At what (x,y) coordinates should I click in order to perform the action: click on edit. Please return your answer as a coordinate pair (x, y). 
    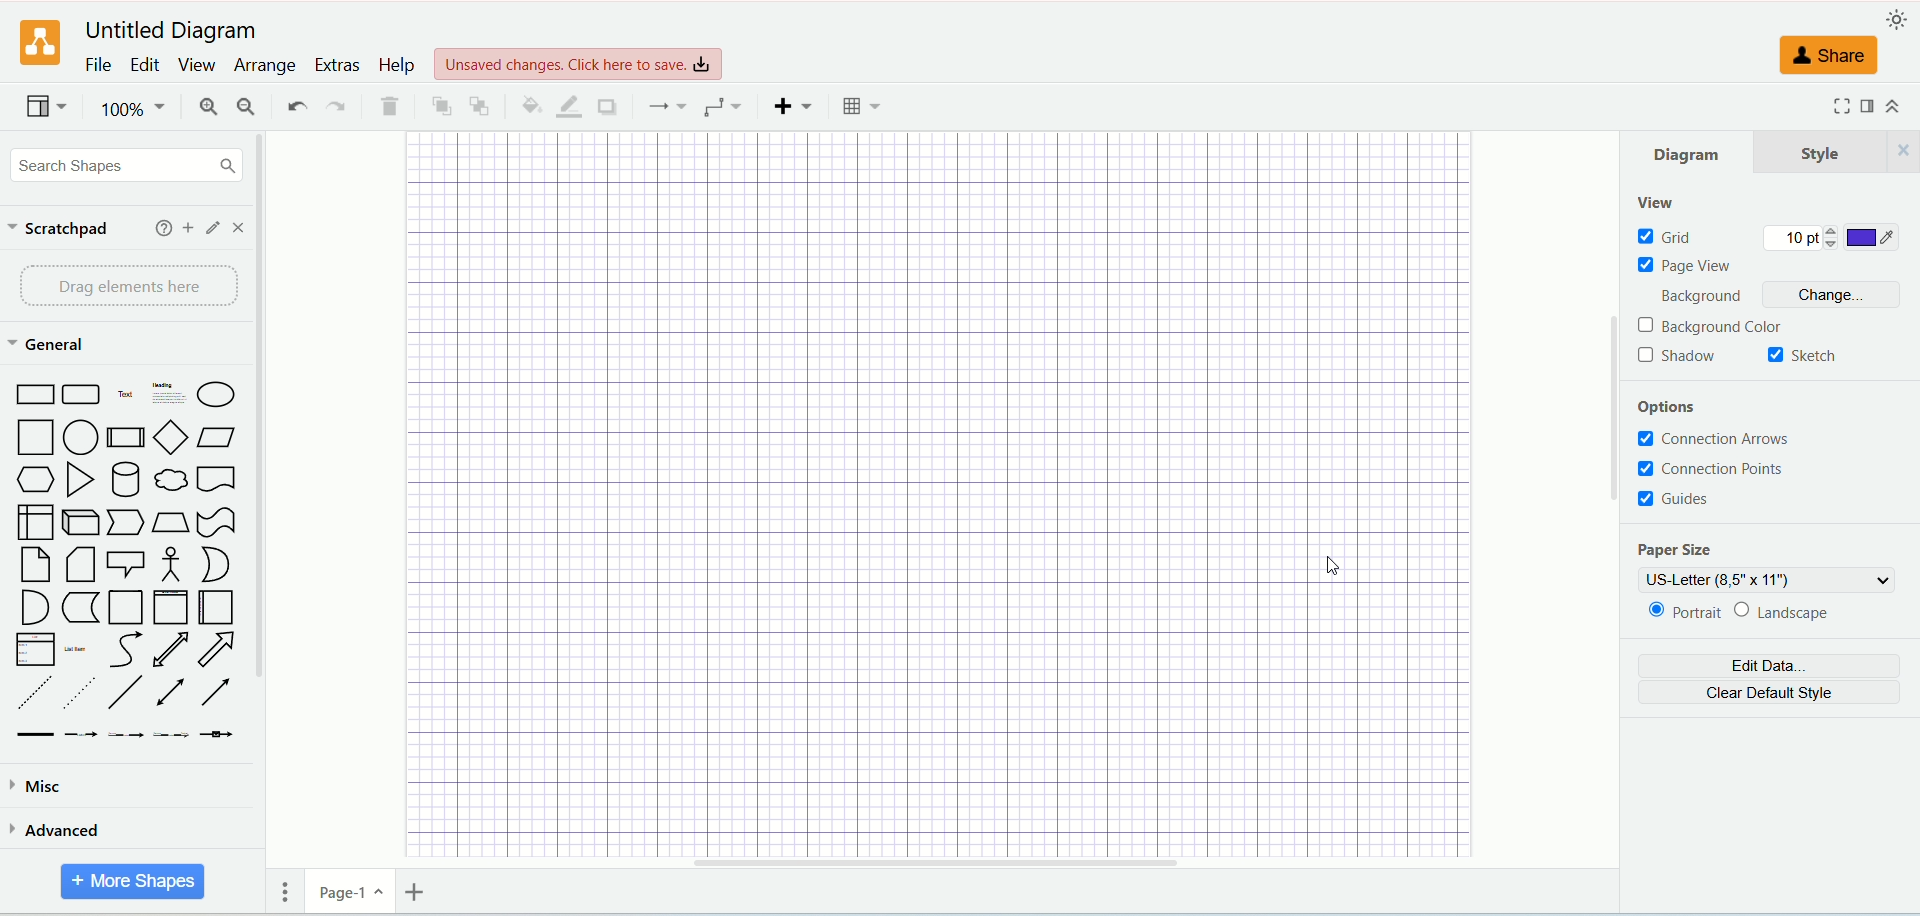
    Looking at the image, I should click on (215, 228).